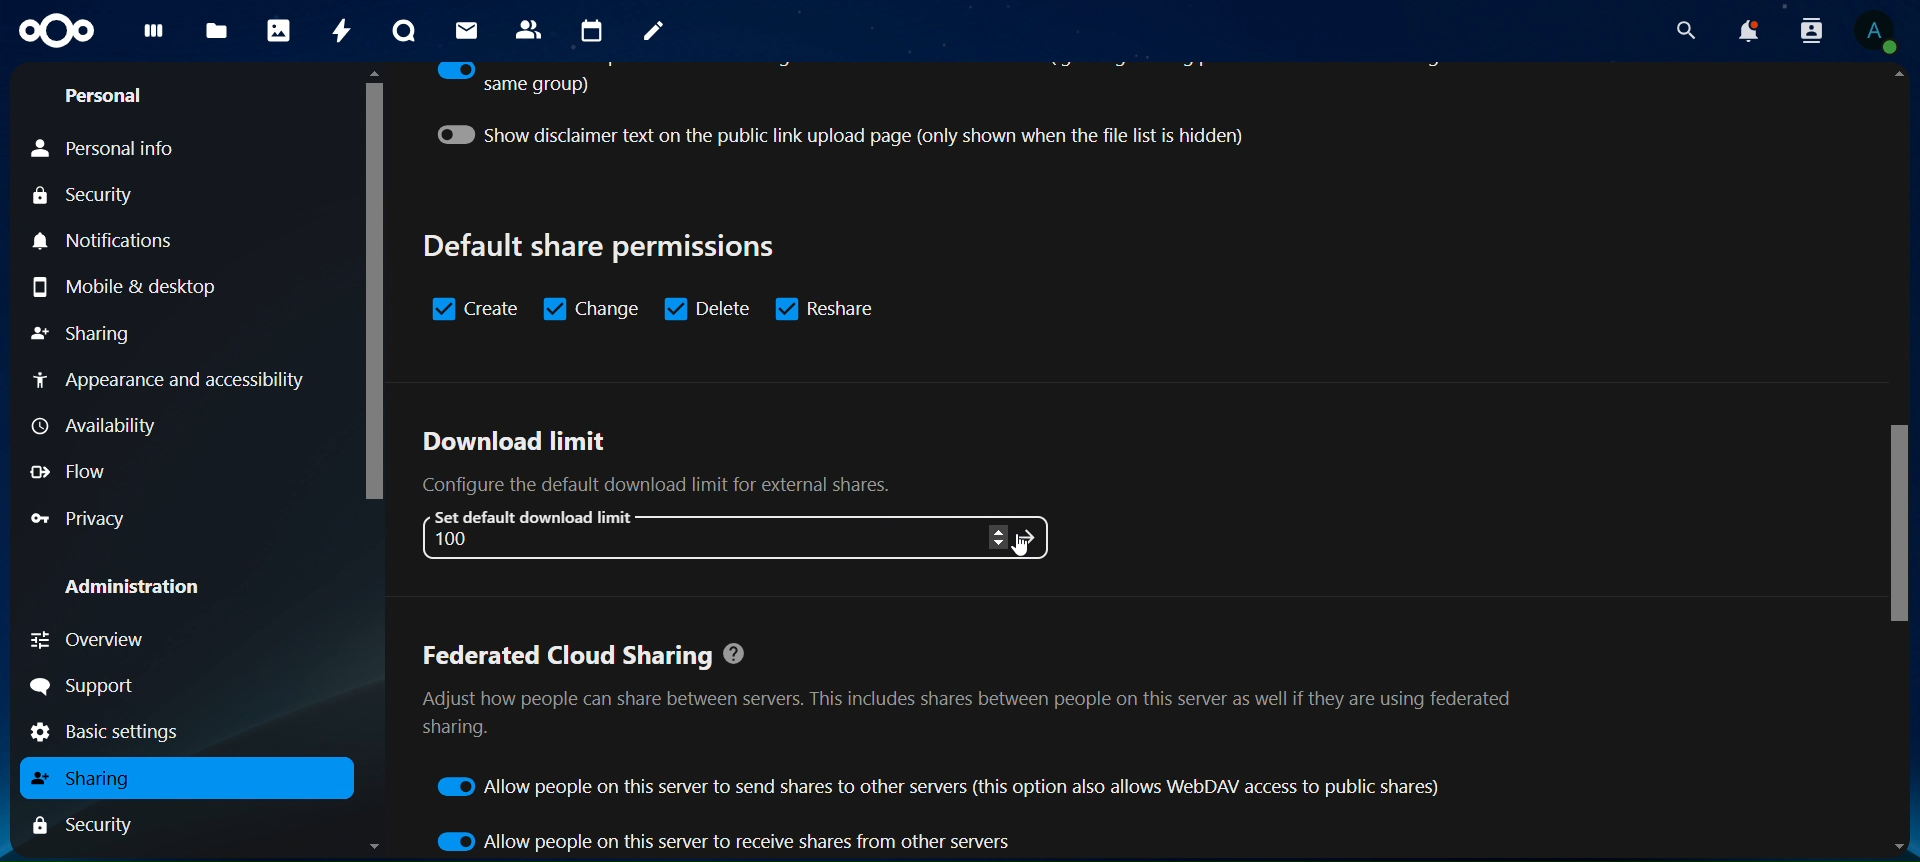  Describe the element at coordinates (1020, 550) in the screenshot. I see `Cursor` at that location.